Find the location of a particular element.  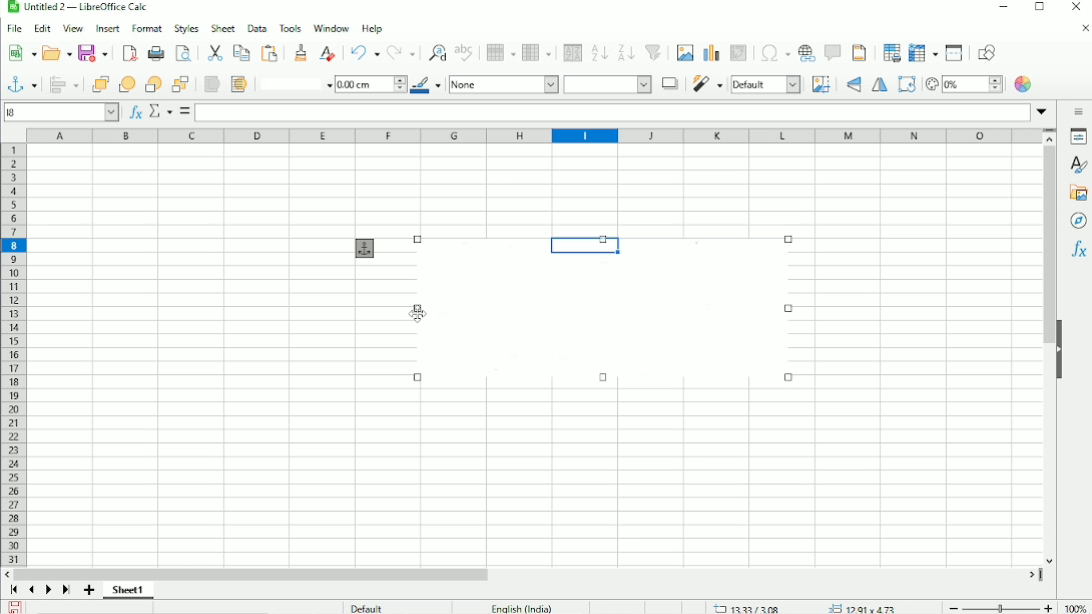

Data is located at coordinates (256, 28).